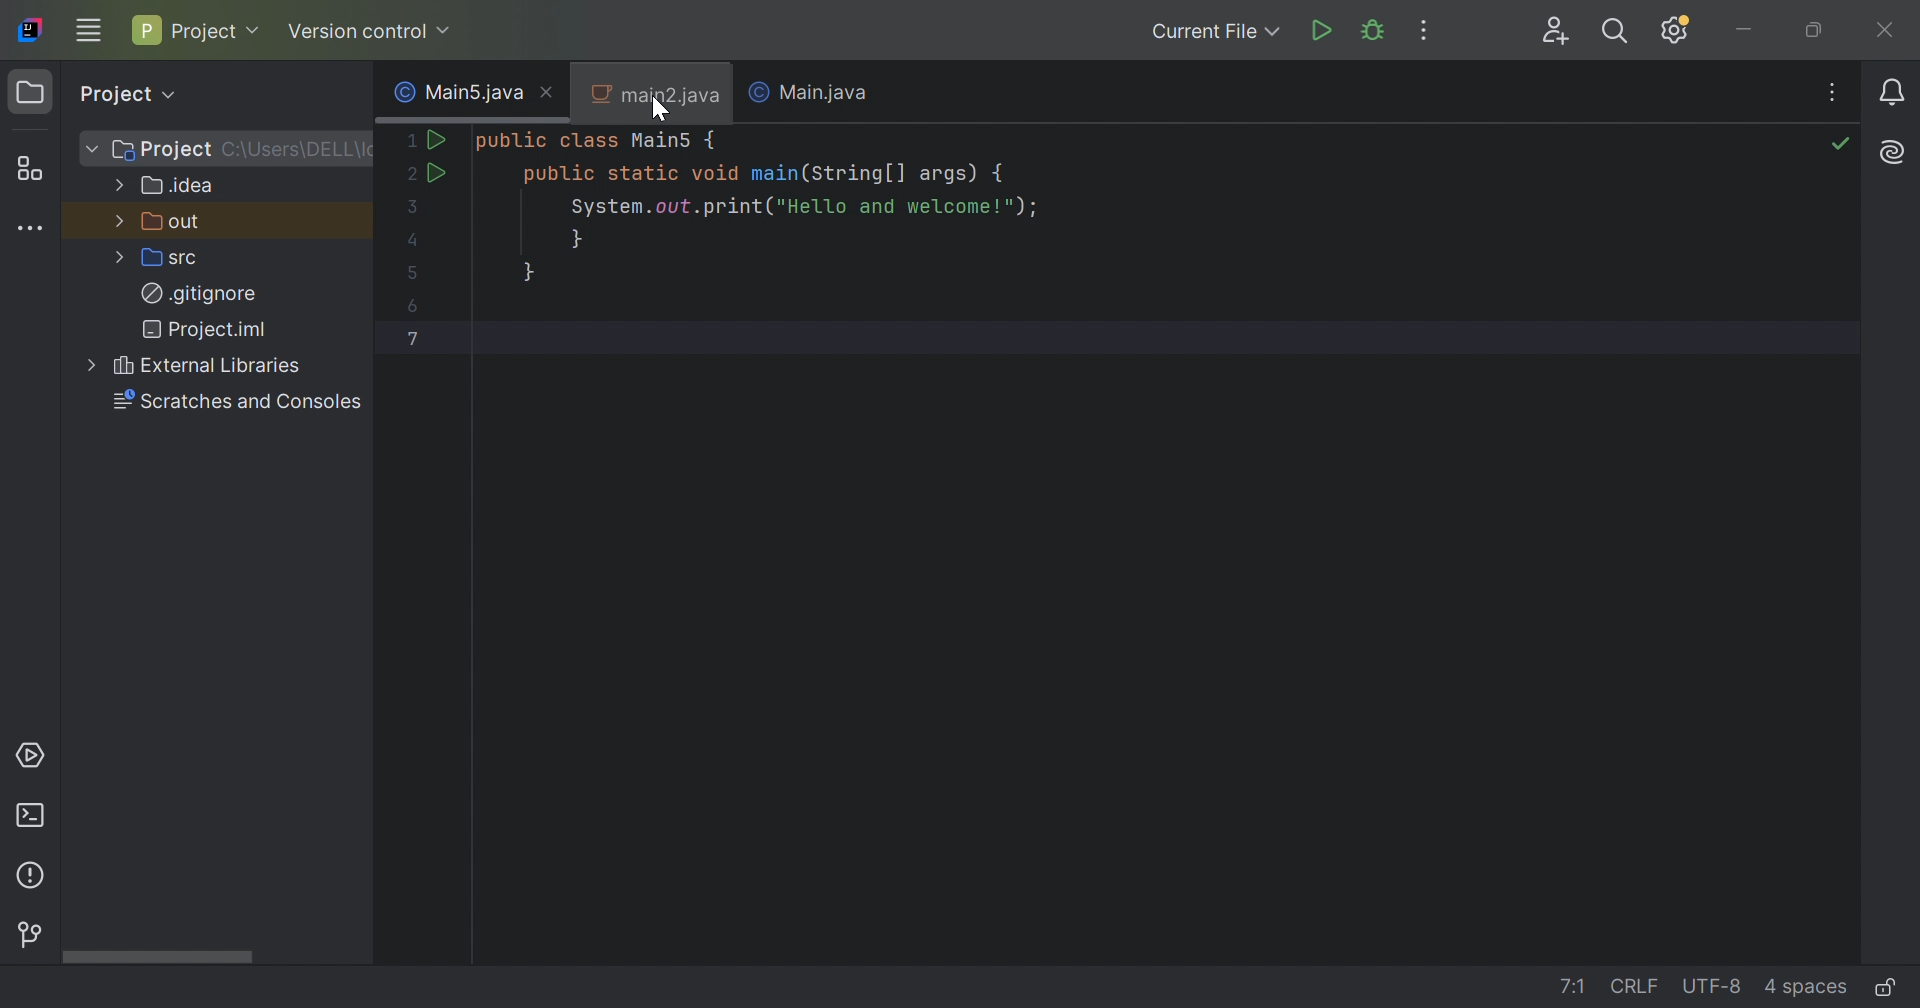 Image resolution: width=1920 pixels, height=1008 pixels. Describe the element at coordinates (801, 206) in the screenshot. I see `System.out.print("Hello and welcome!");` at that location.